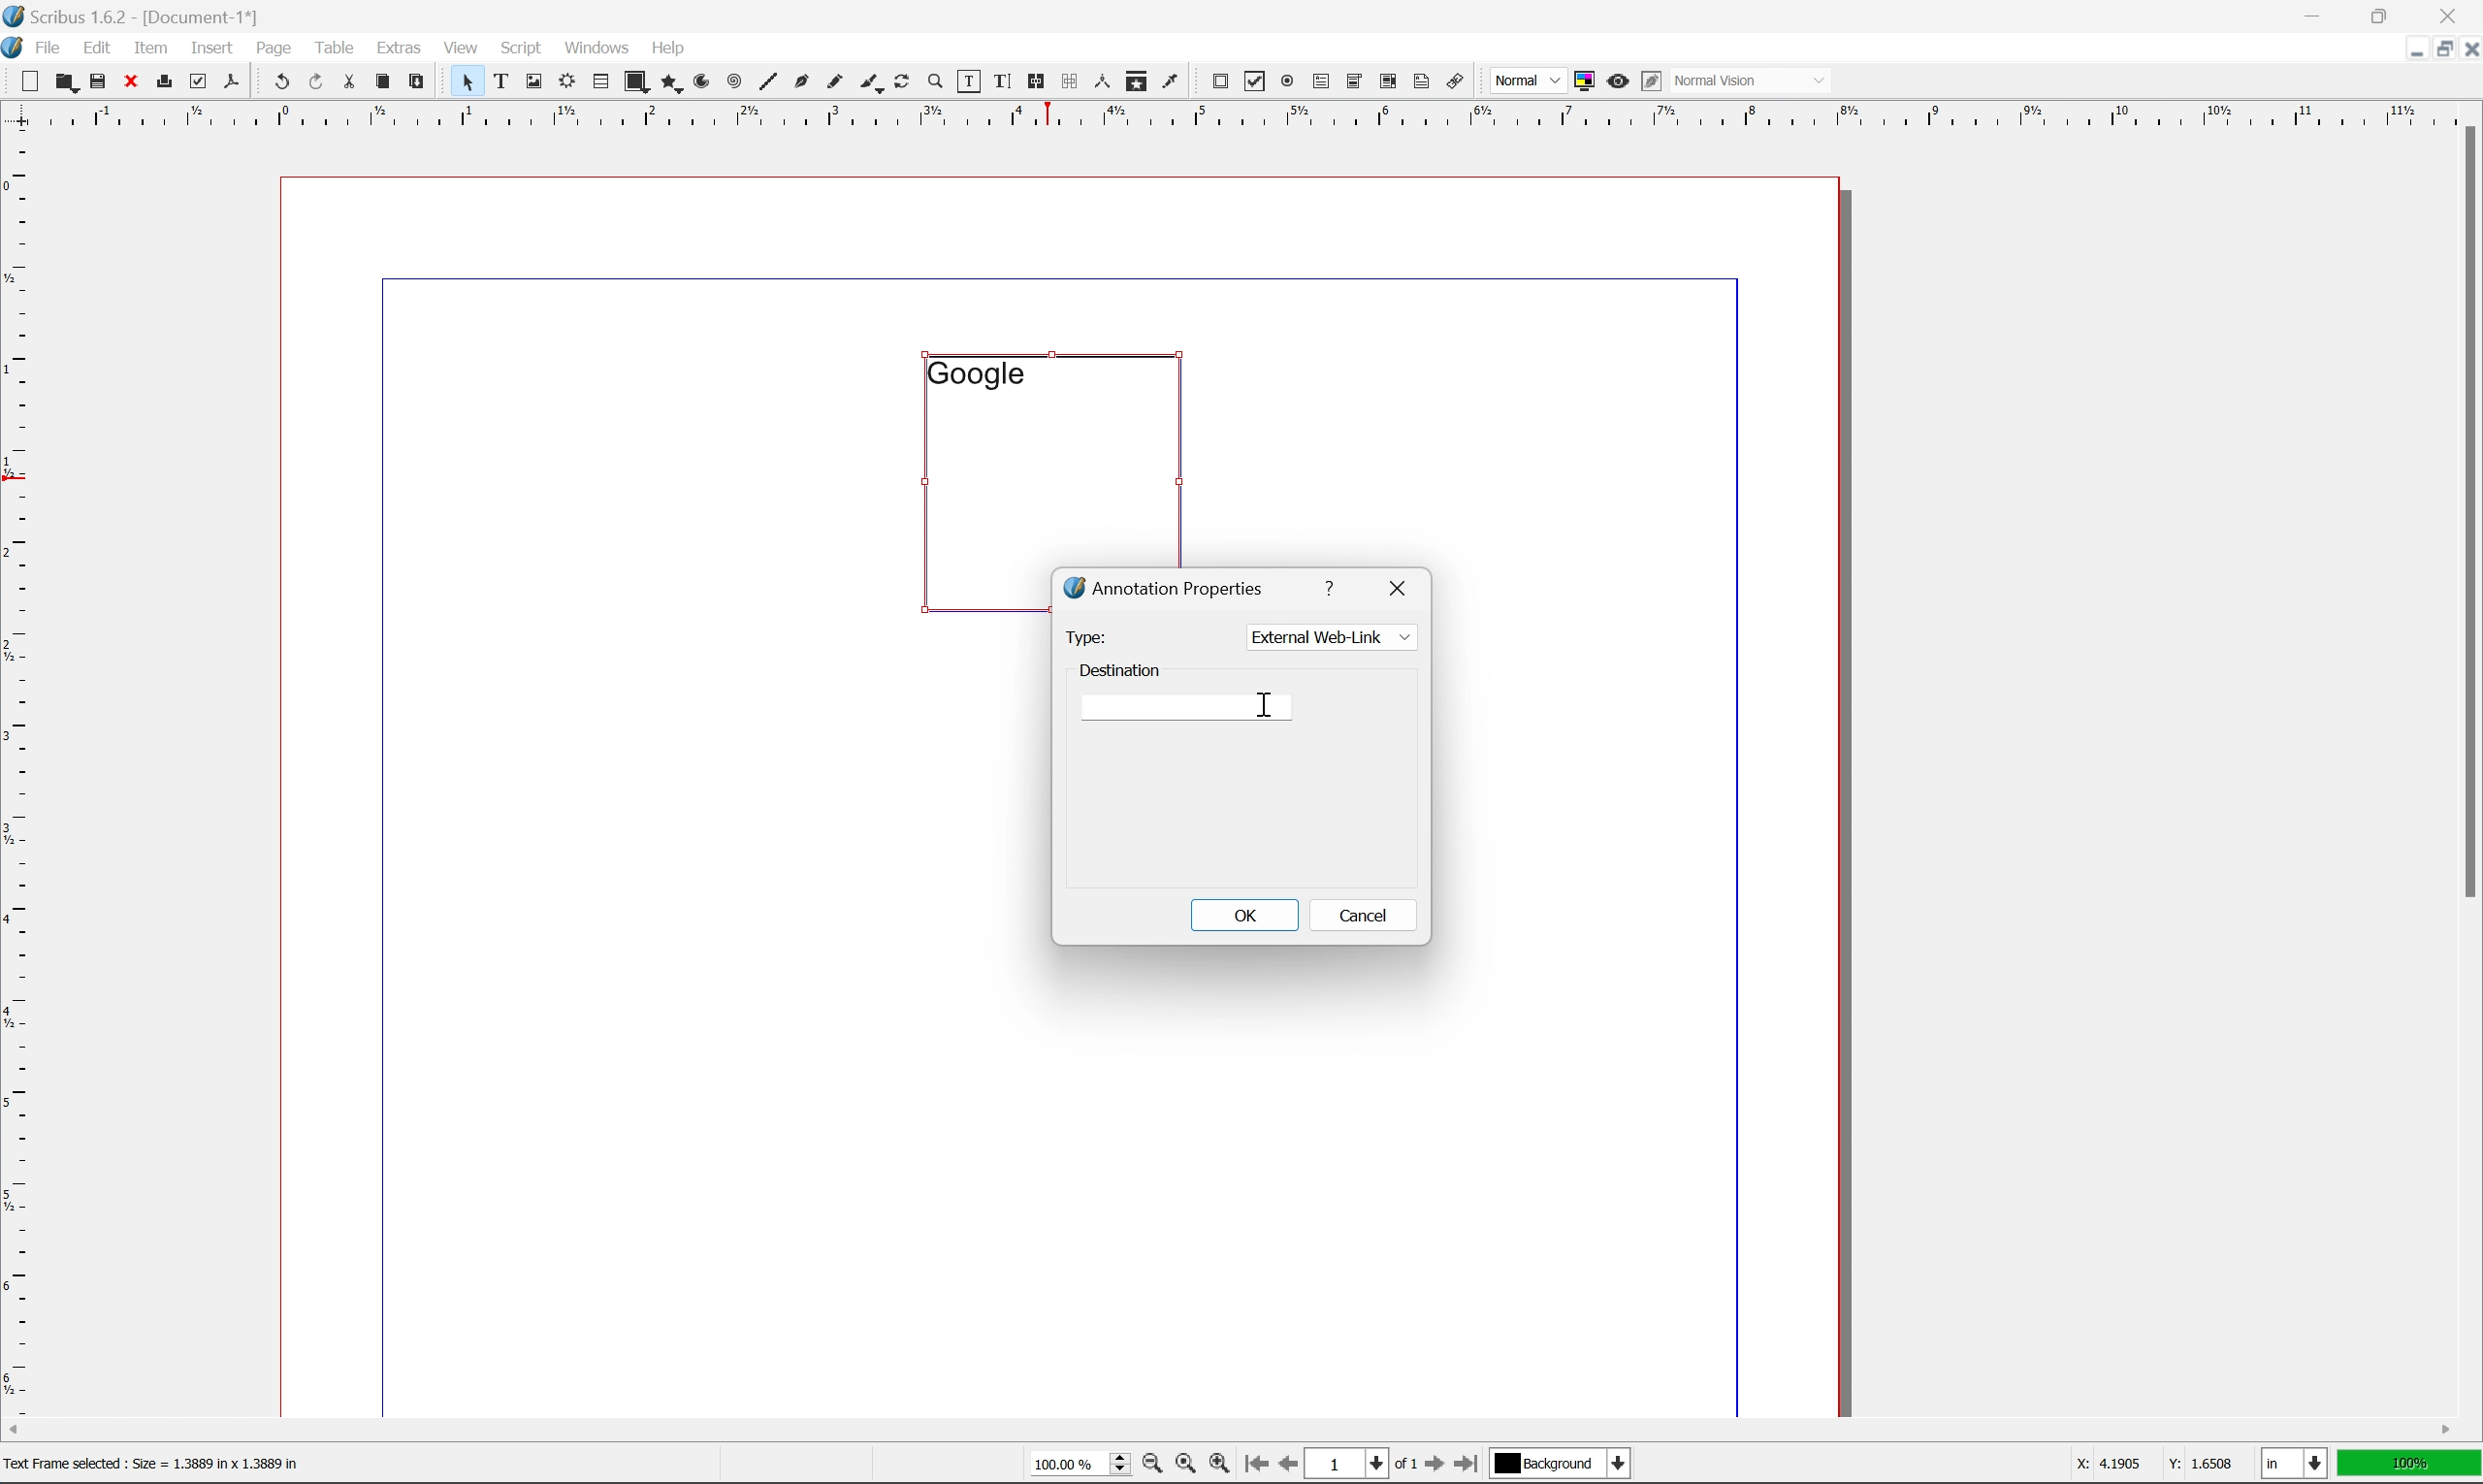 The height and width of the screenshot is (1484, 2483). What do you see at coordinates (1753, 80) in the screenshot?
I see `normal vision` at bounding box center [1753, 80].